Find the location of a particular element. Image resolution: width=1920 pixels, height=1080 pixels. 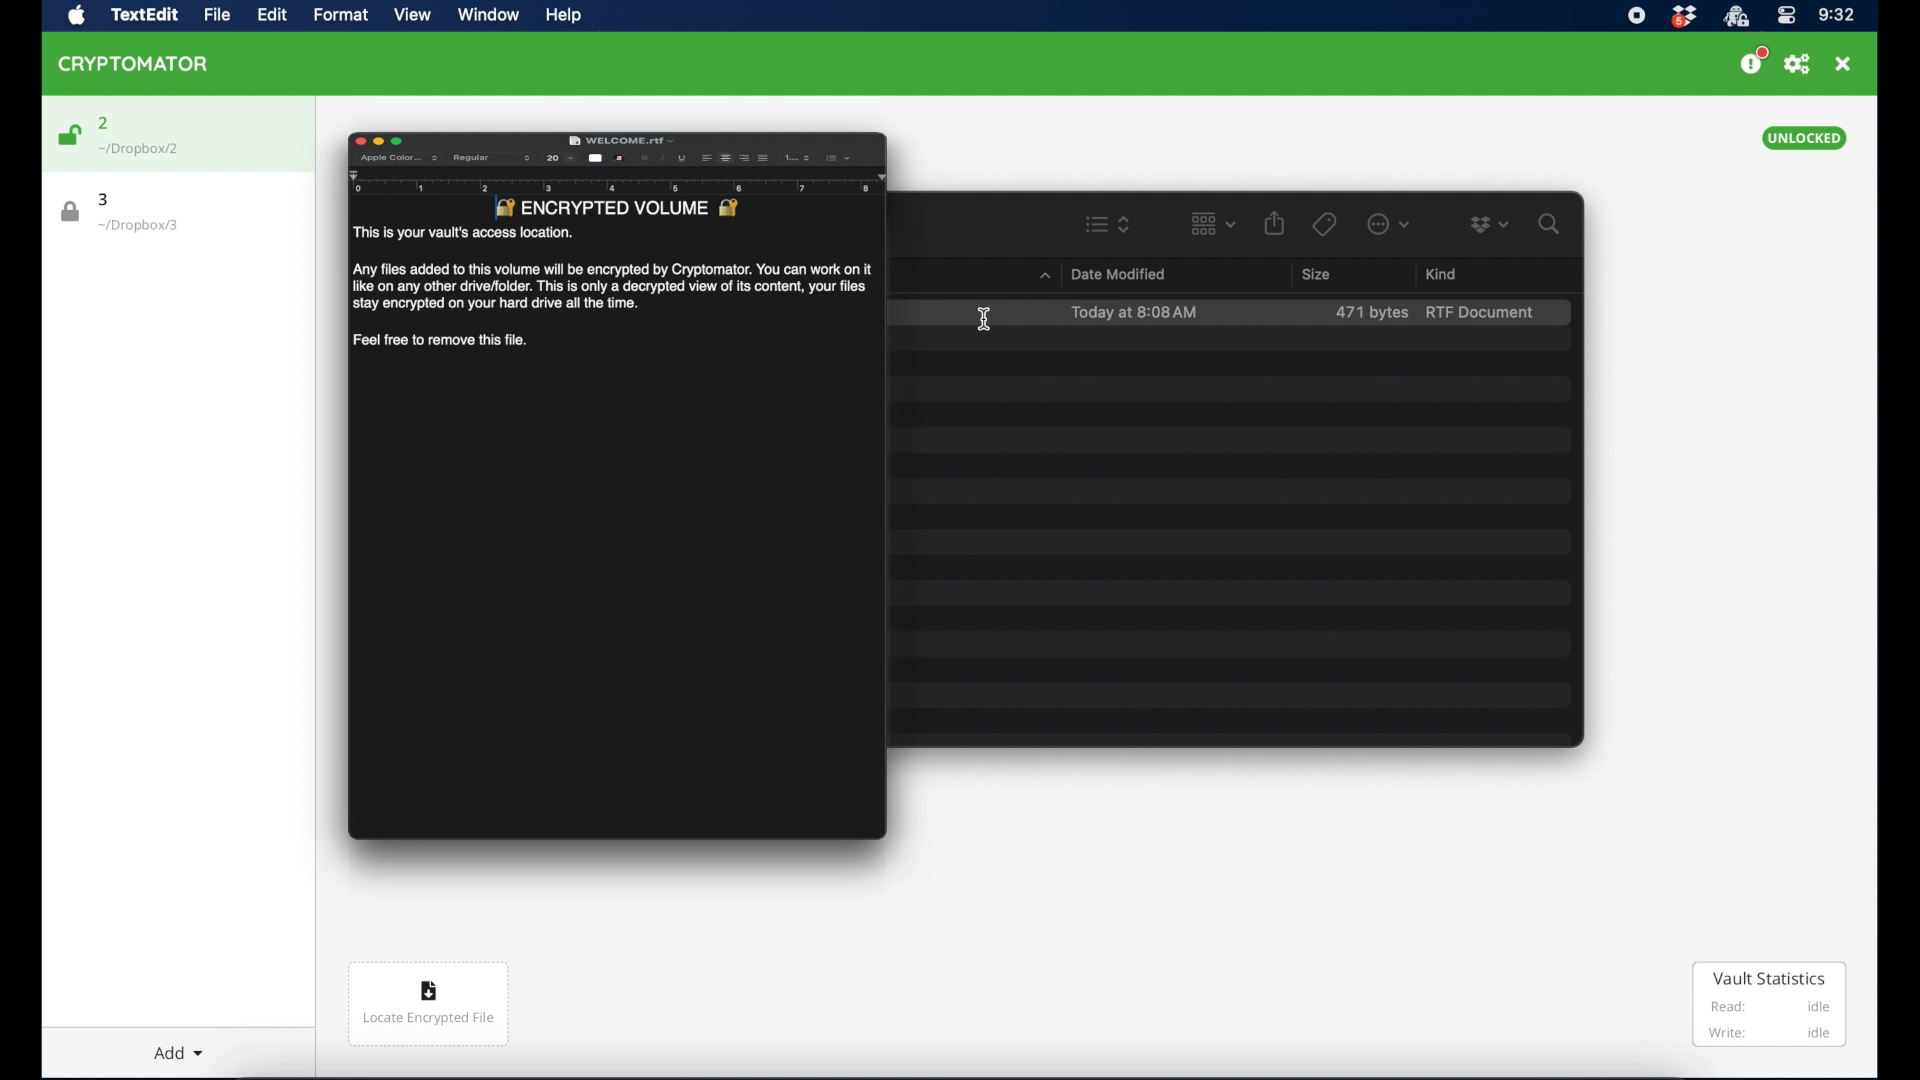

Go is located at coordinates (415, 15).